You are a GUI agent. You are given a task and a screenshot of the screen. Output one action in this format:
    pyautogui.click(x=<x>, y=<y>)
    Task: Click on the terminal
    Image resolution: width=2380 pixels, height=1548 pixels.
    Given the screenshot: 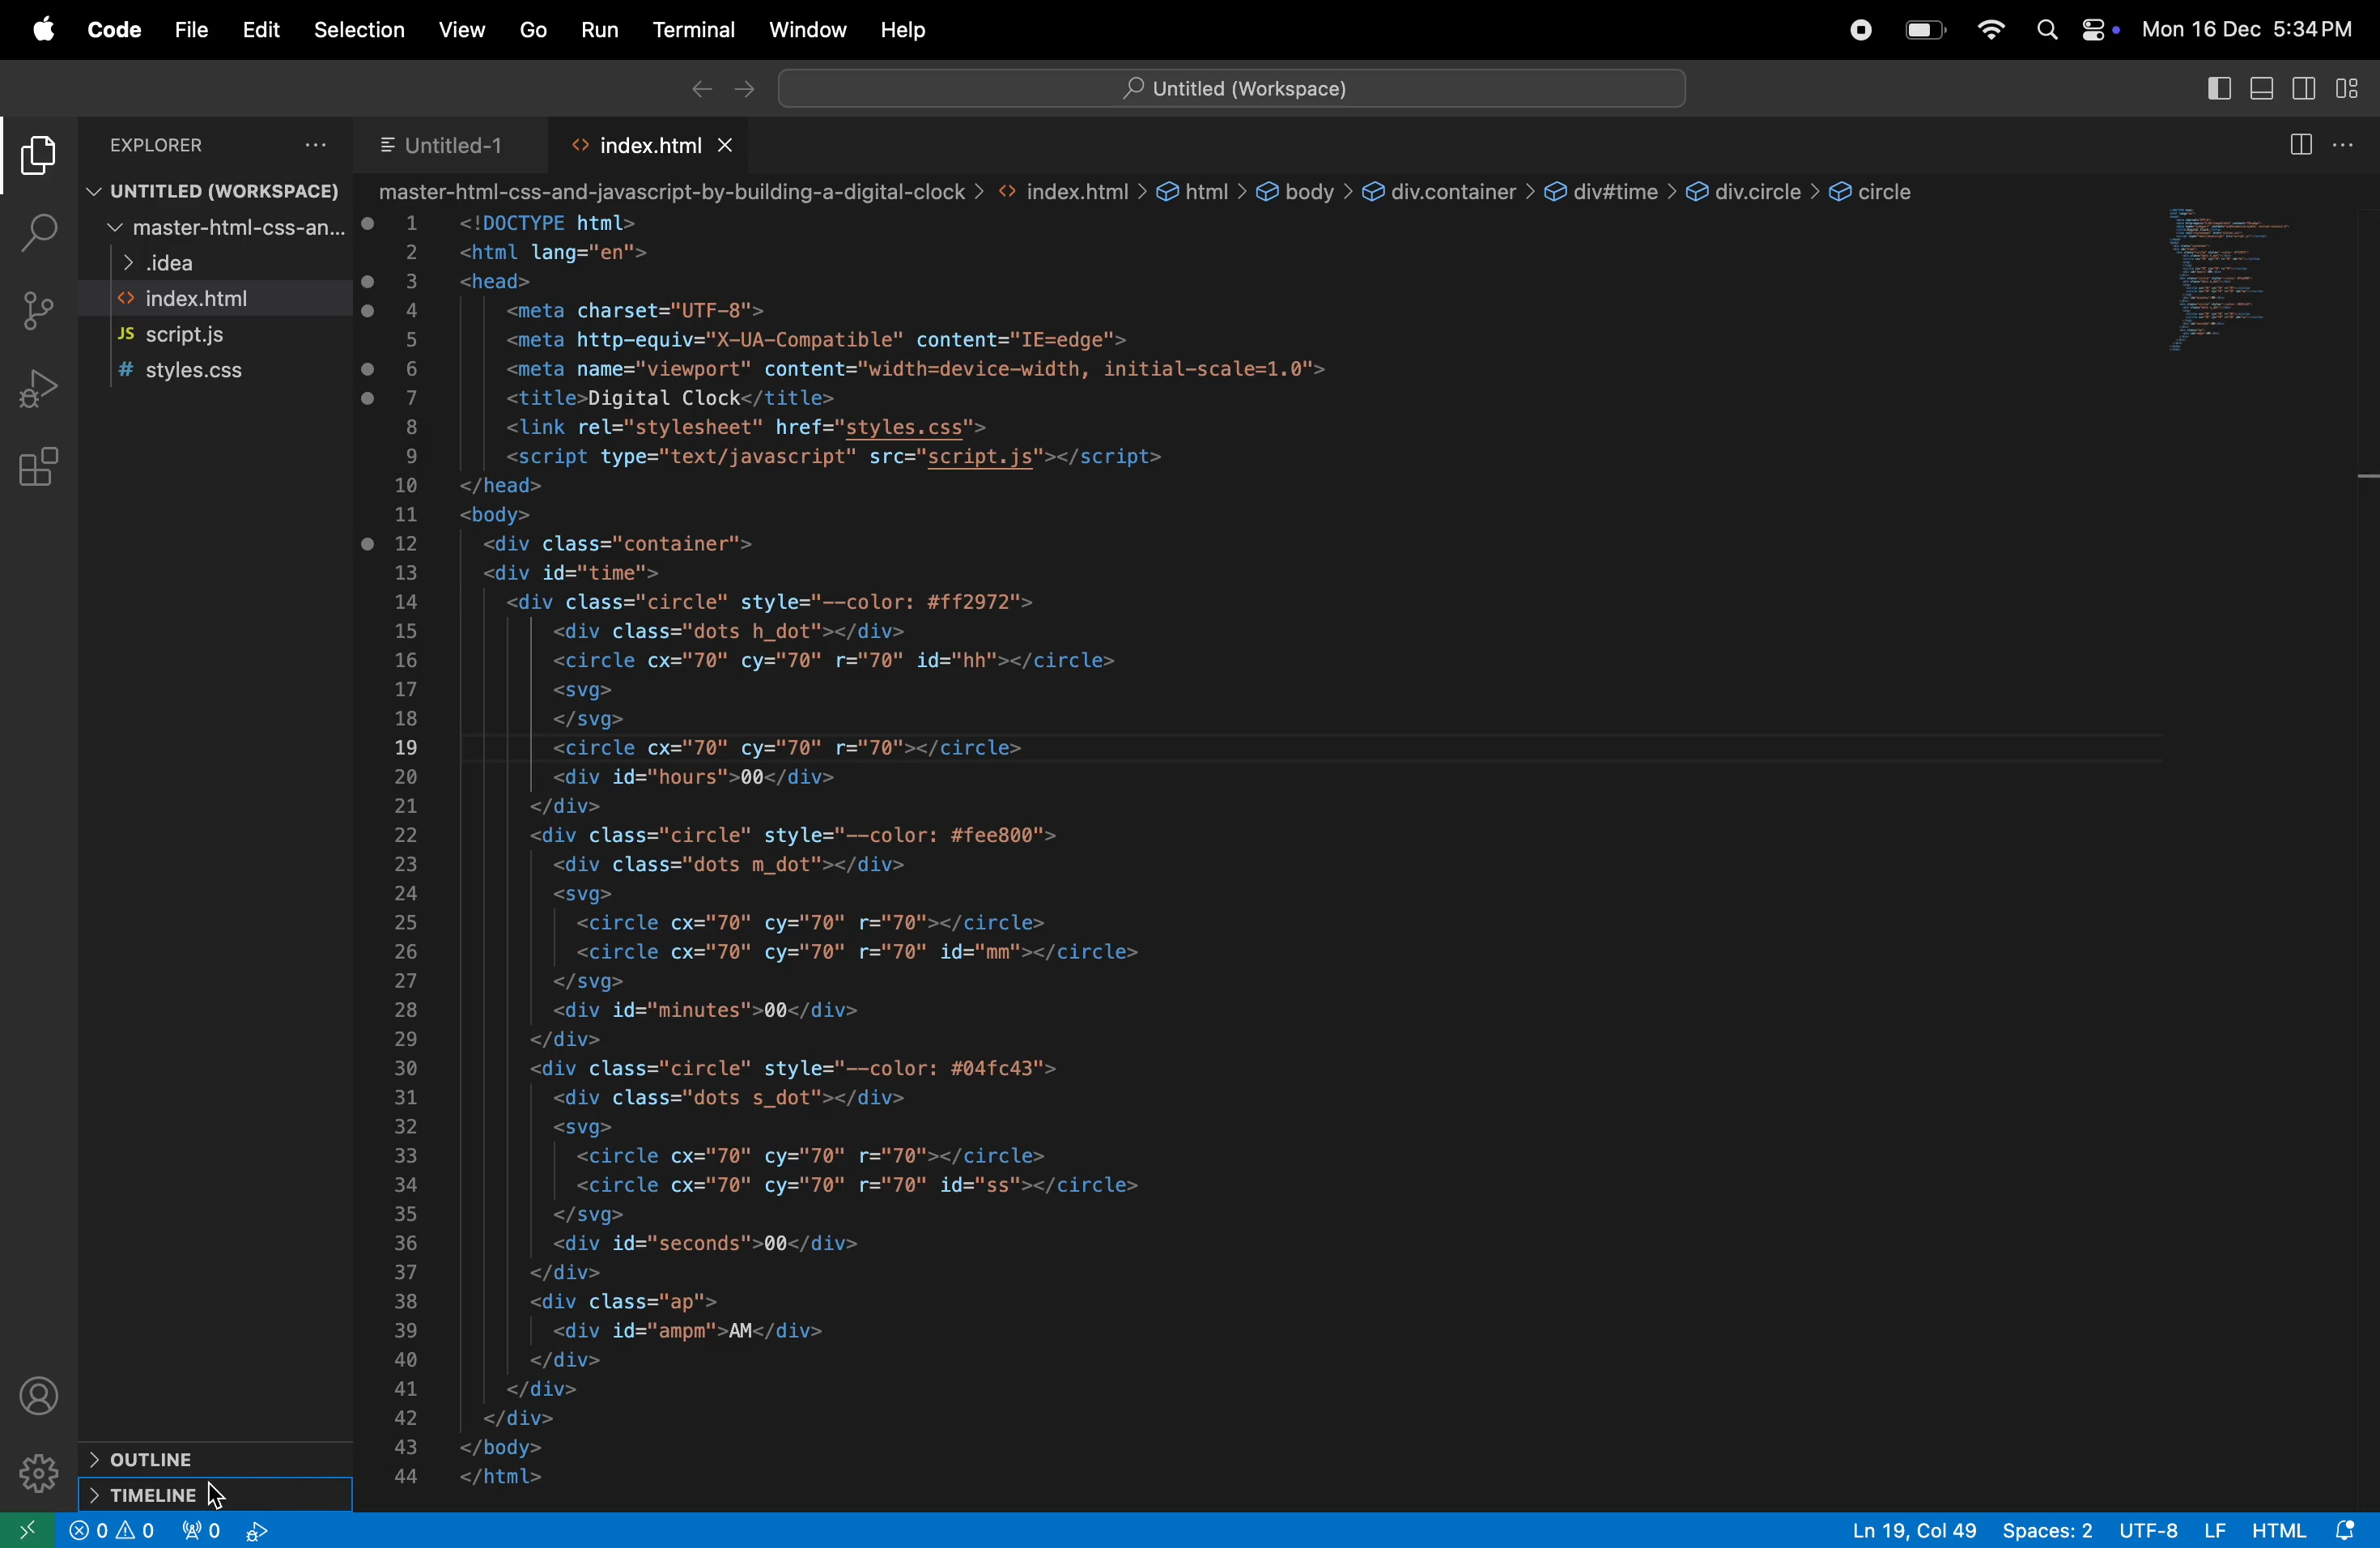 What is the action you would take?
    pyautogui.click(x=698, y=27)
    